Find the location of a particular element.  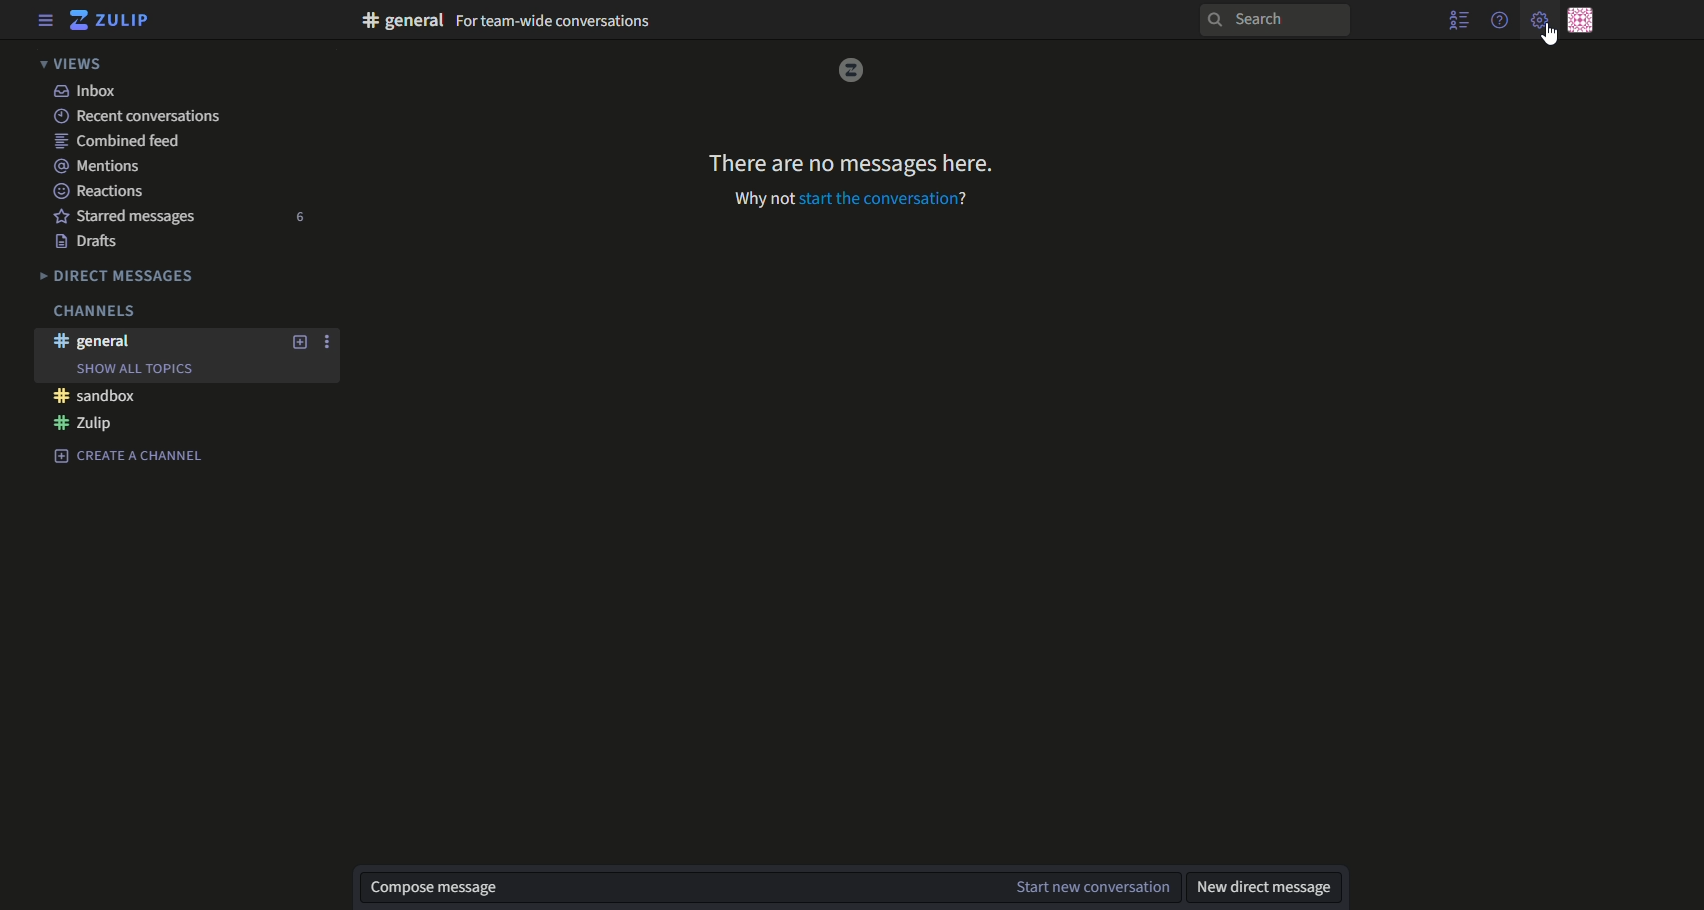

Reactions is located at coordinates (103, 191).